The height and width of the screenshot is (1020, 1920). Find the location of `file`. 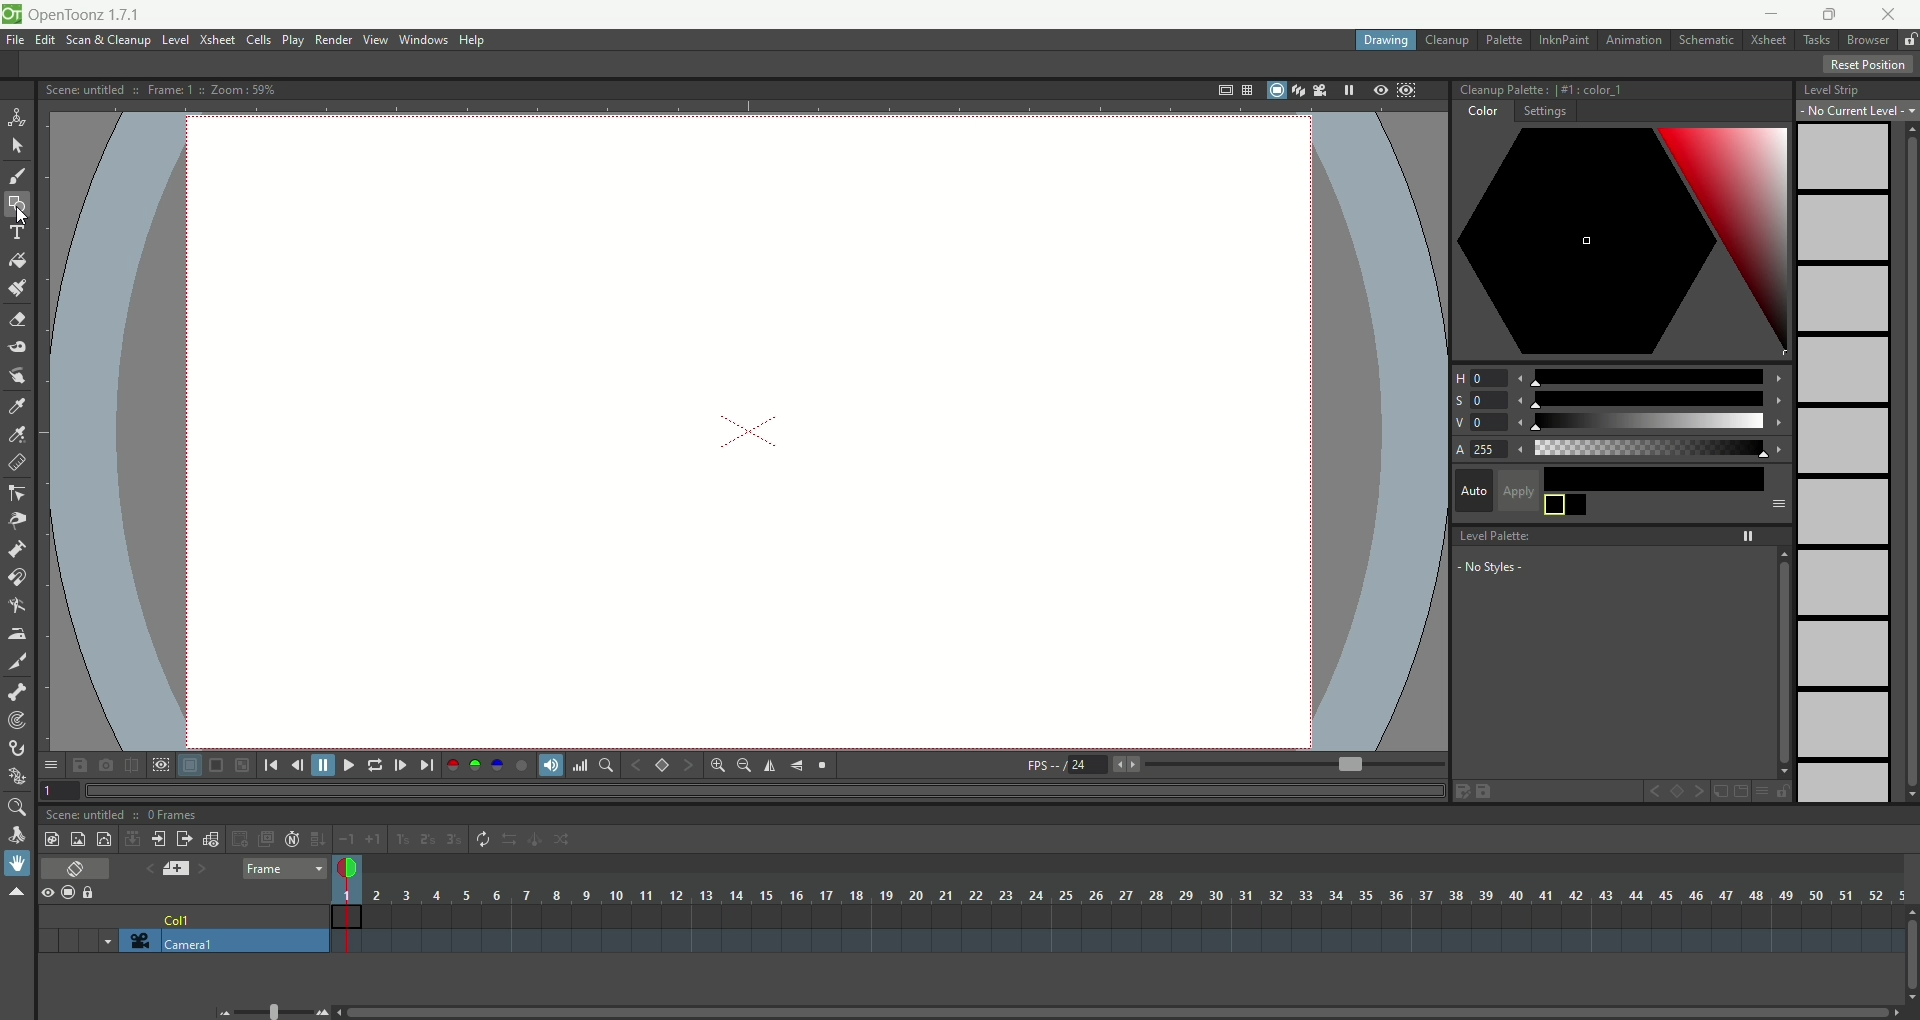

file is located at coordinates (19, 41).